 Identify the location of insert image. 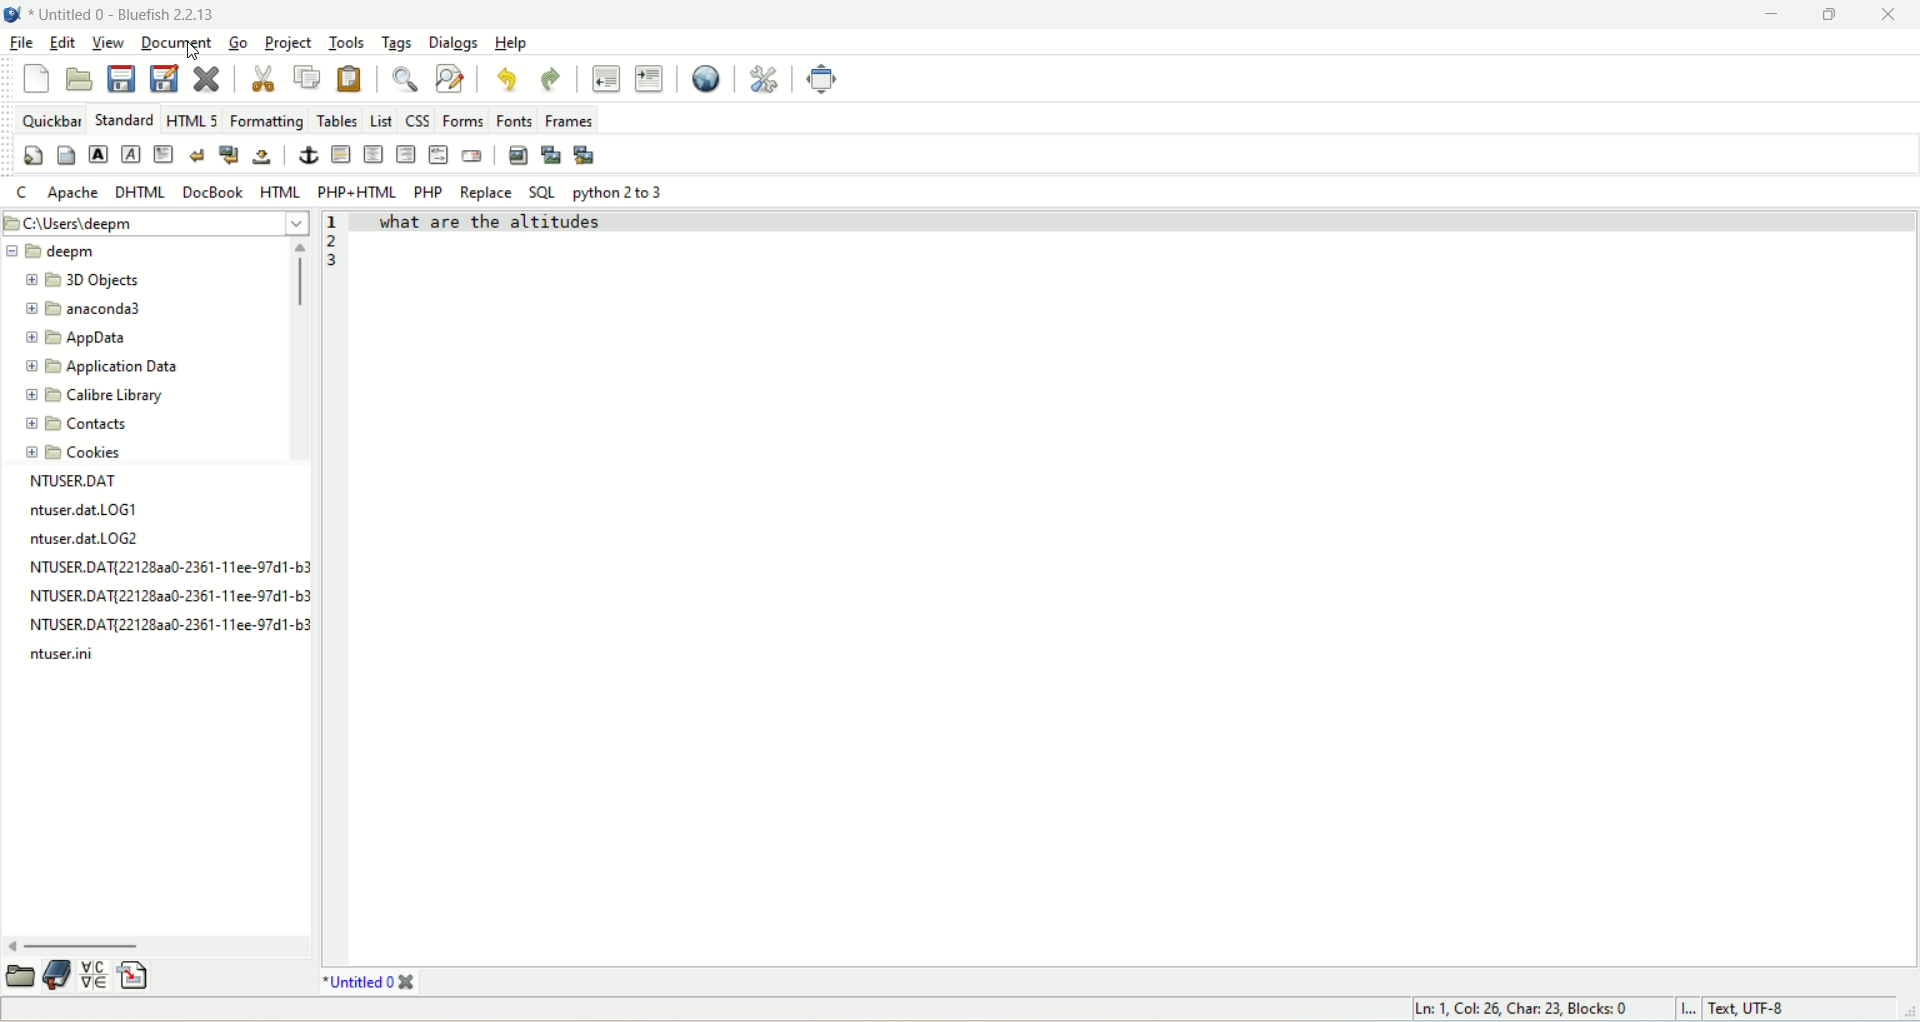
(518, 155).